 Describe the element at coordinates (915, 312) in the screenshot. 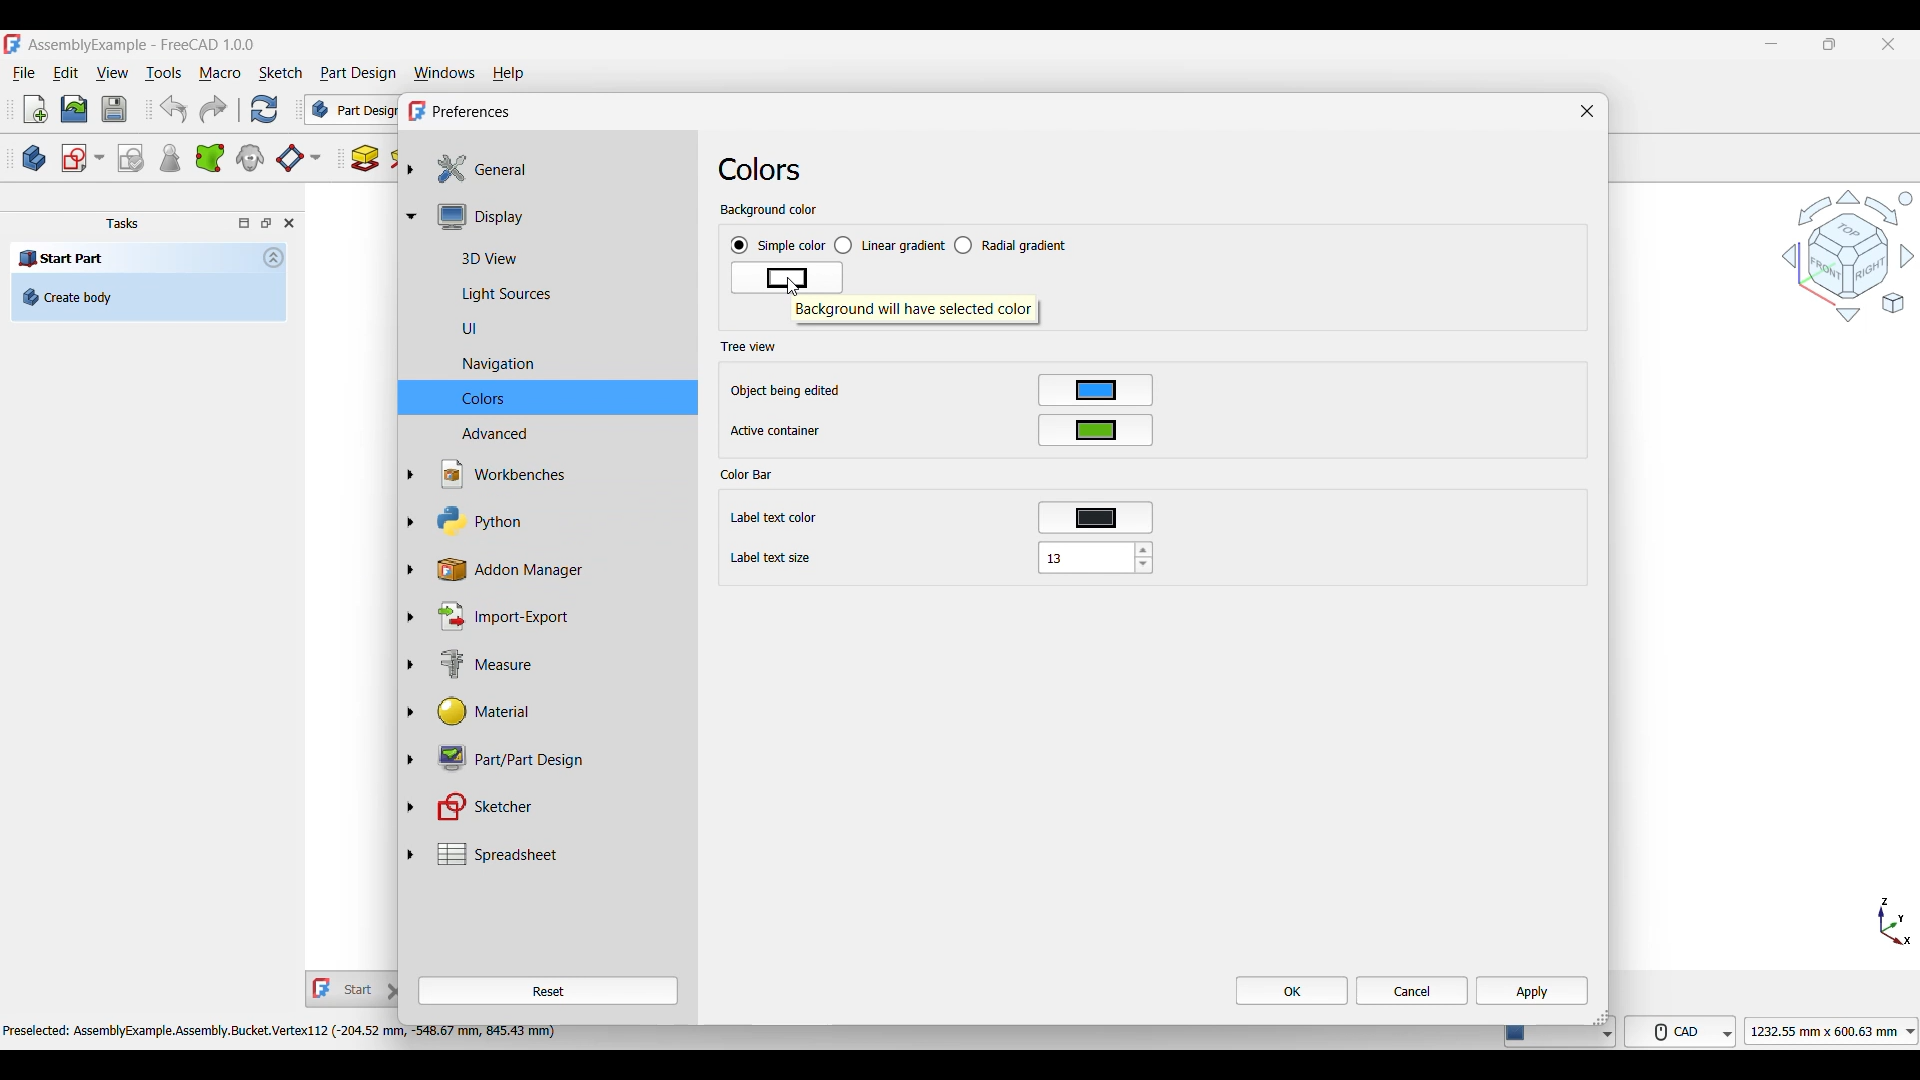

I see `‘background will have selected color` at that location.